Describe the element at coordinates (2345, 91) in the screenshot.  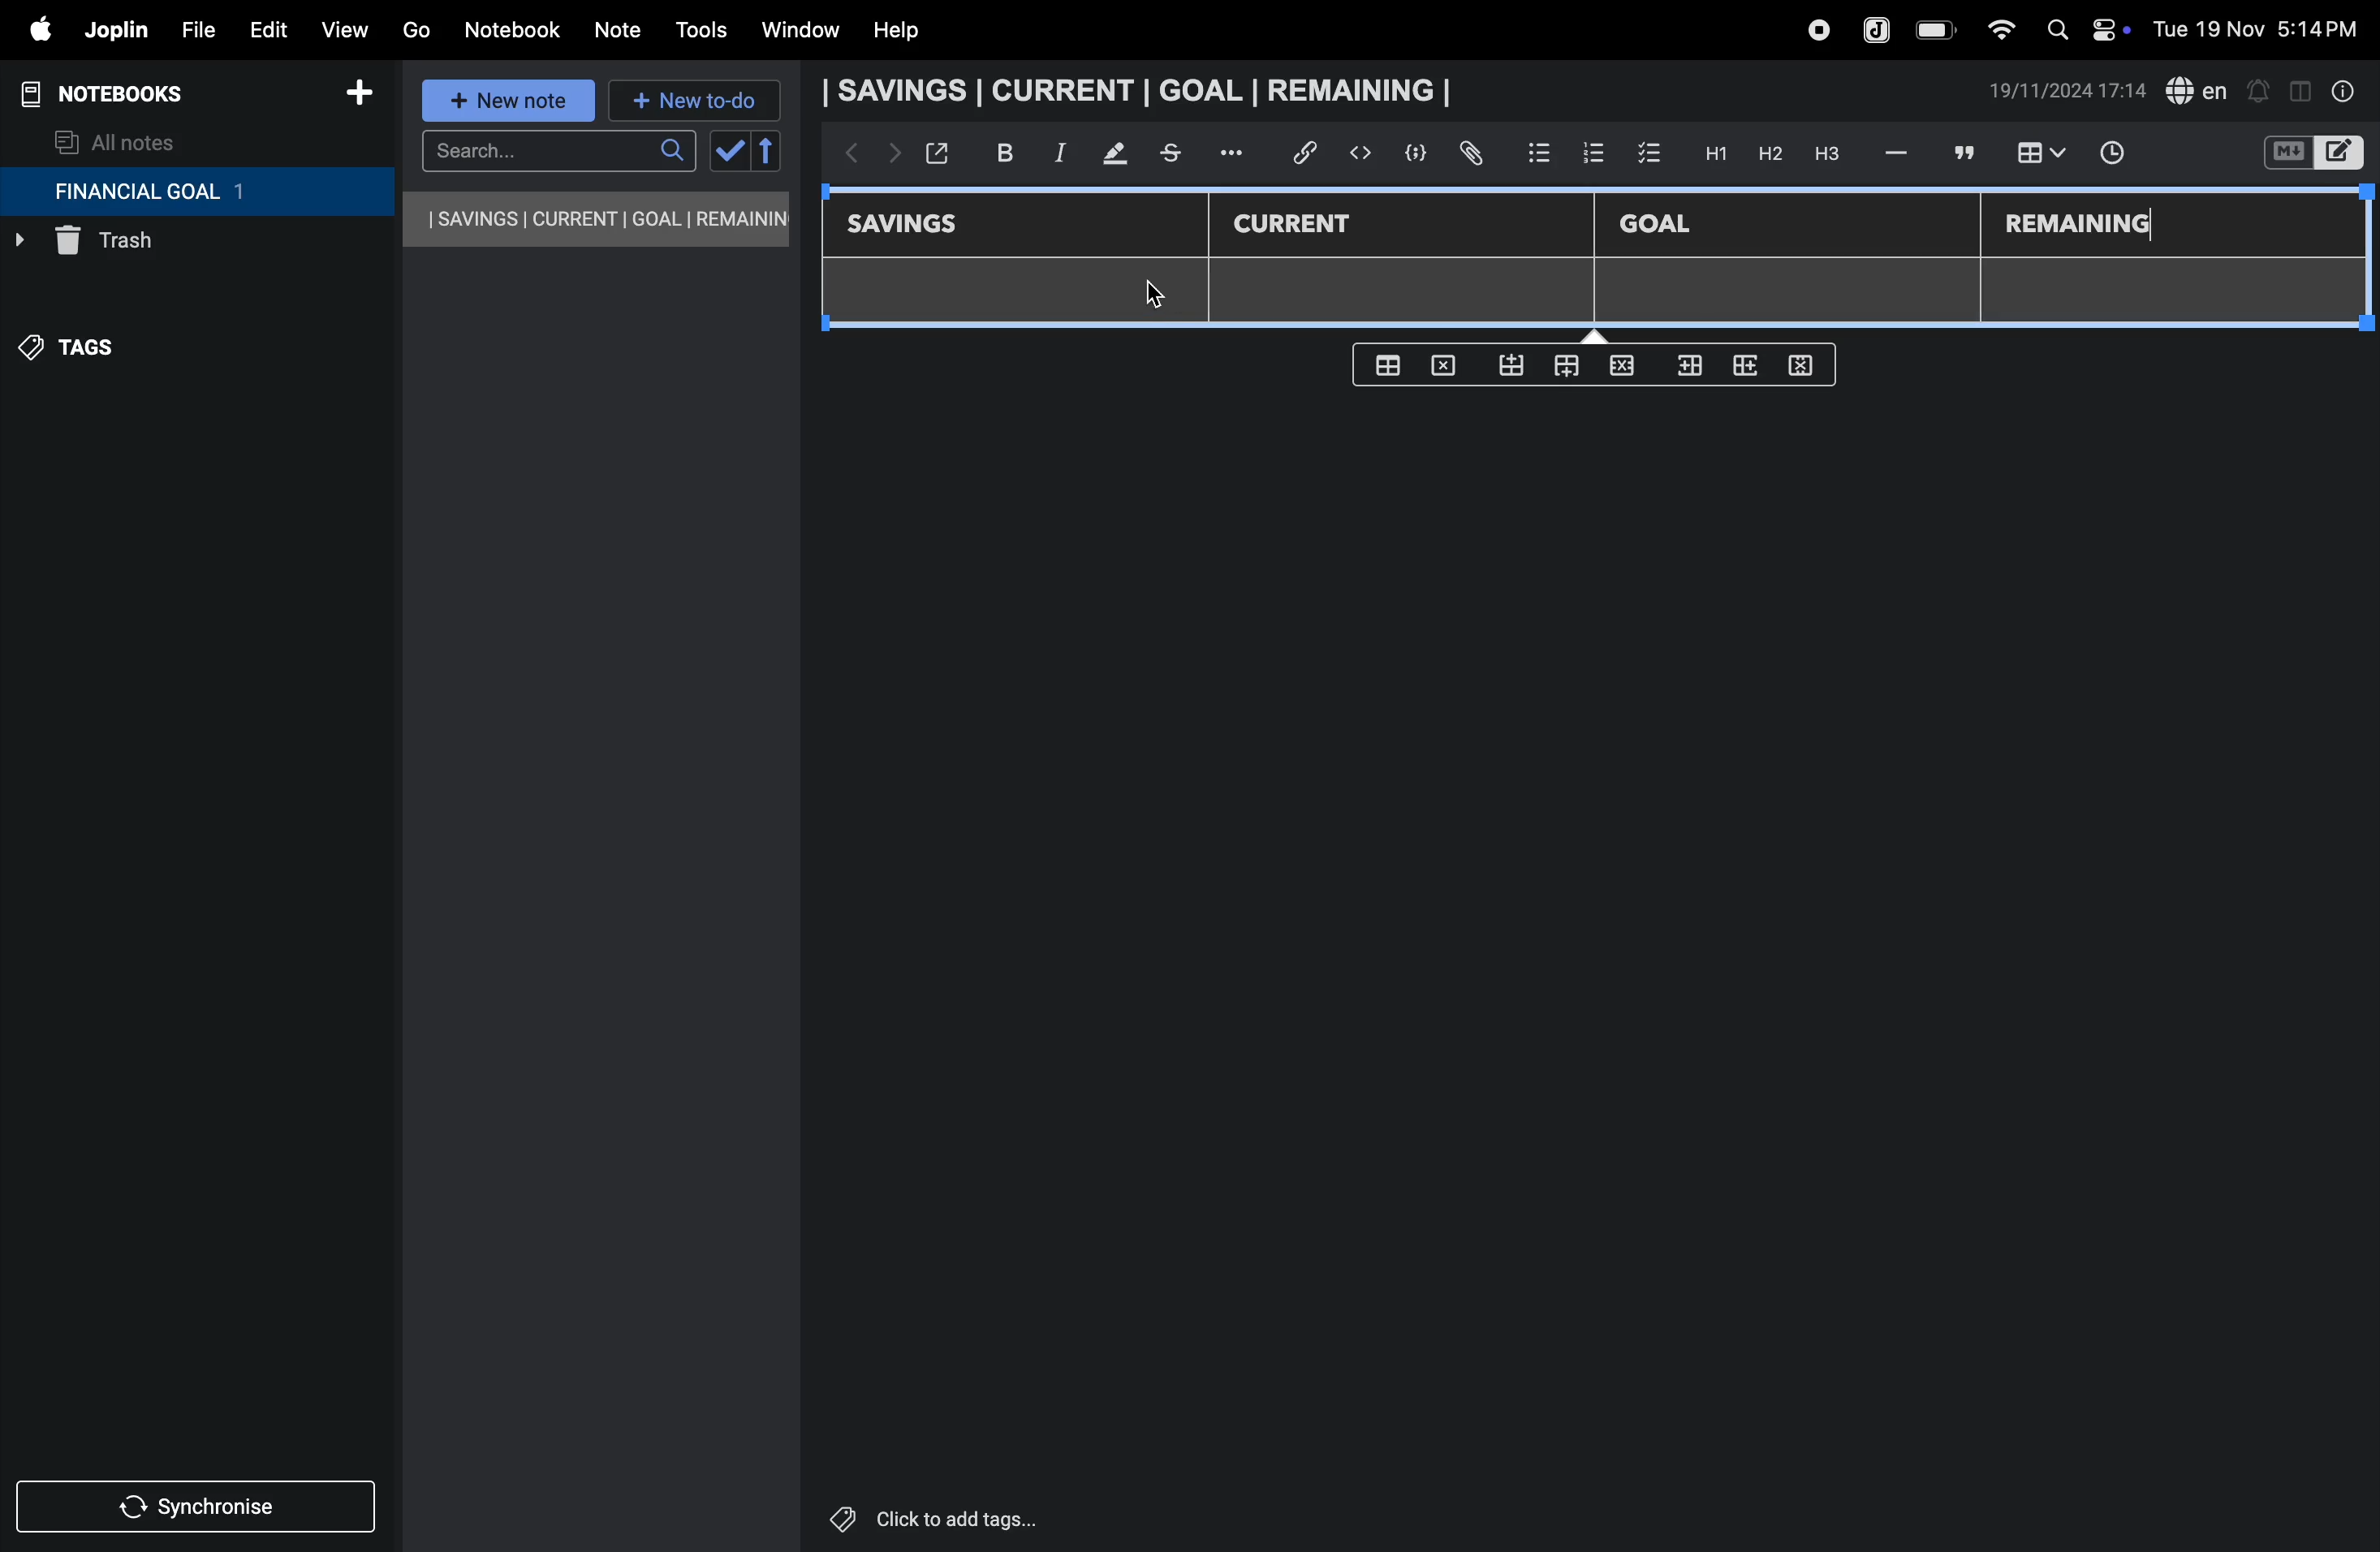
I see `info` at that location.